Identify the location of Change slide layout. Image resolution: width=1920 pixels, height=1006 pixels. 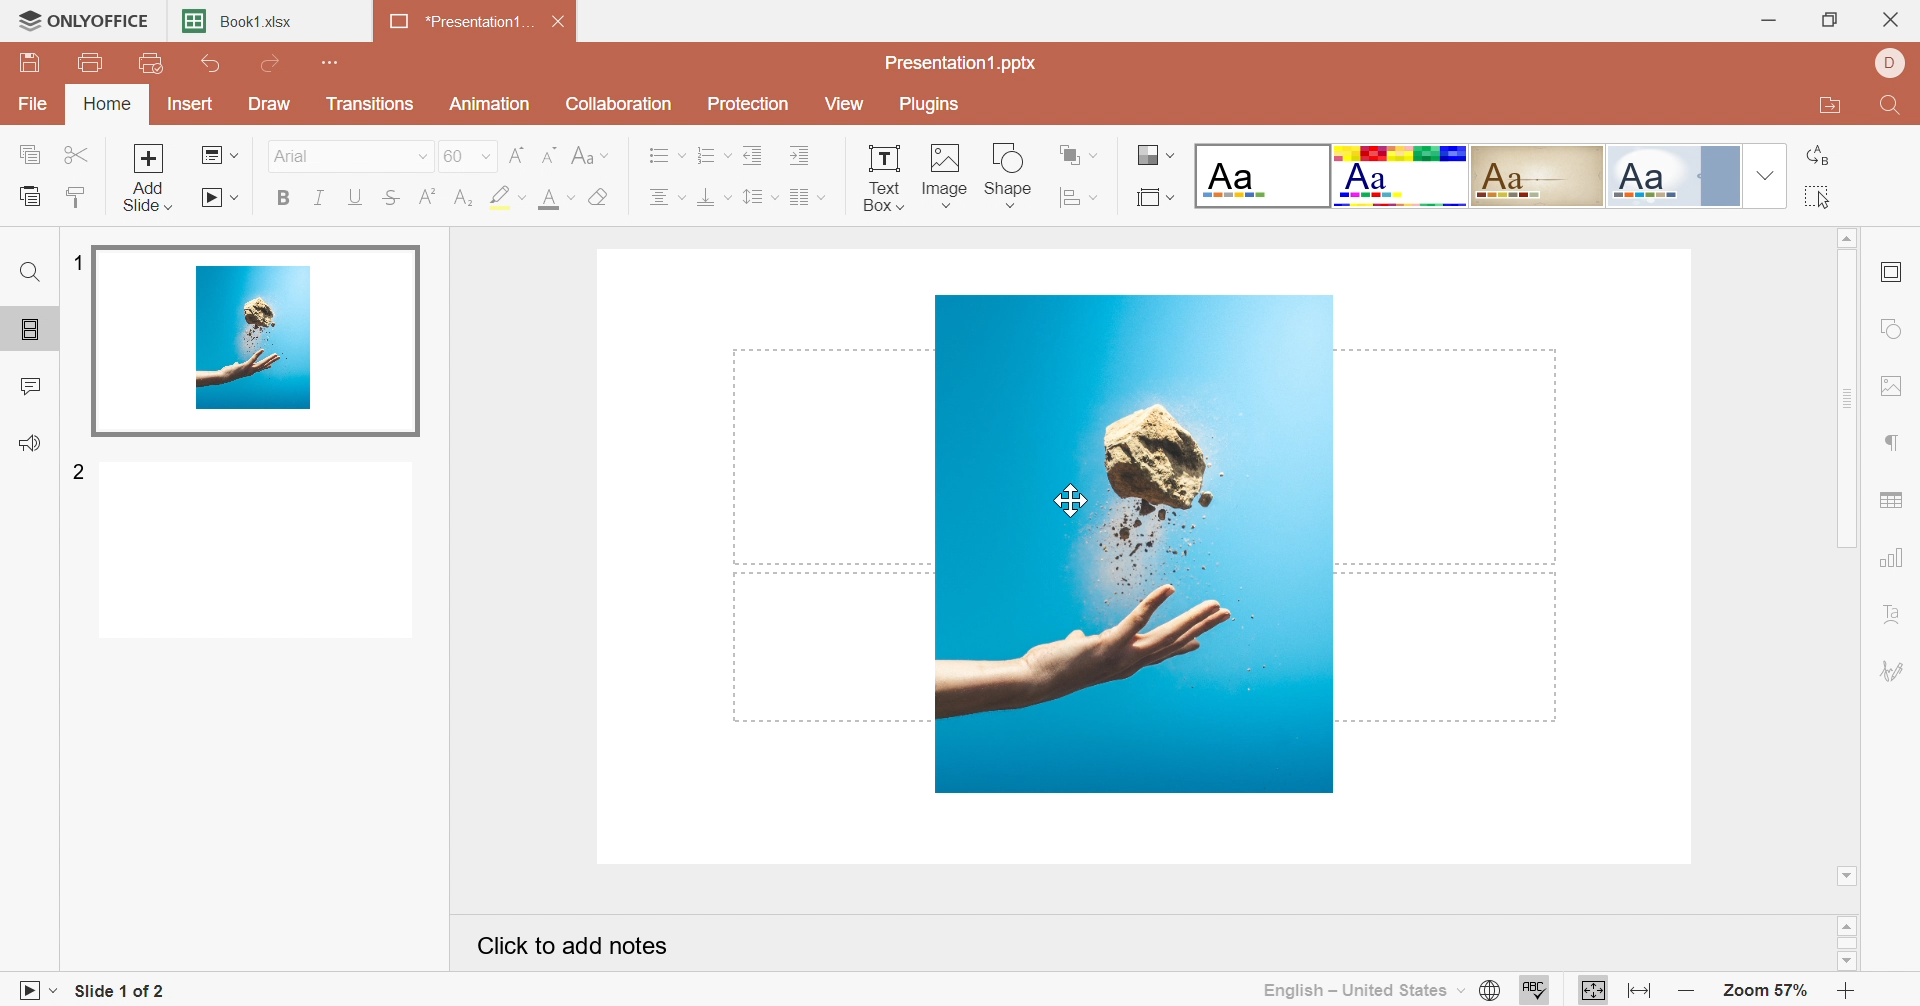
(220, 154).